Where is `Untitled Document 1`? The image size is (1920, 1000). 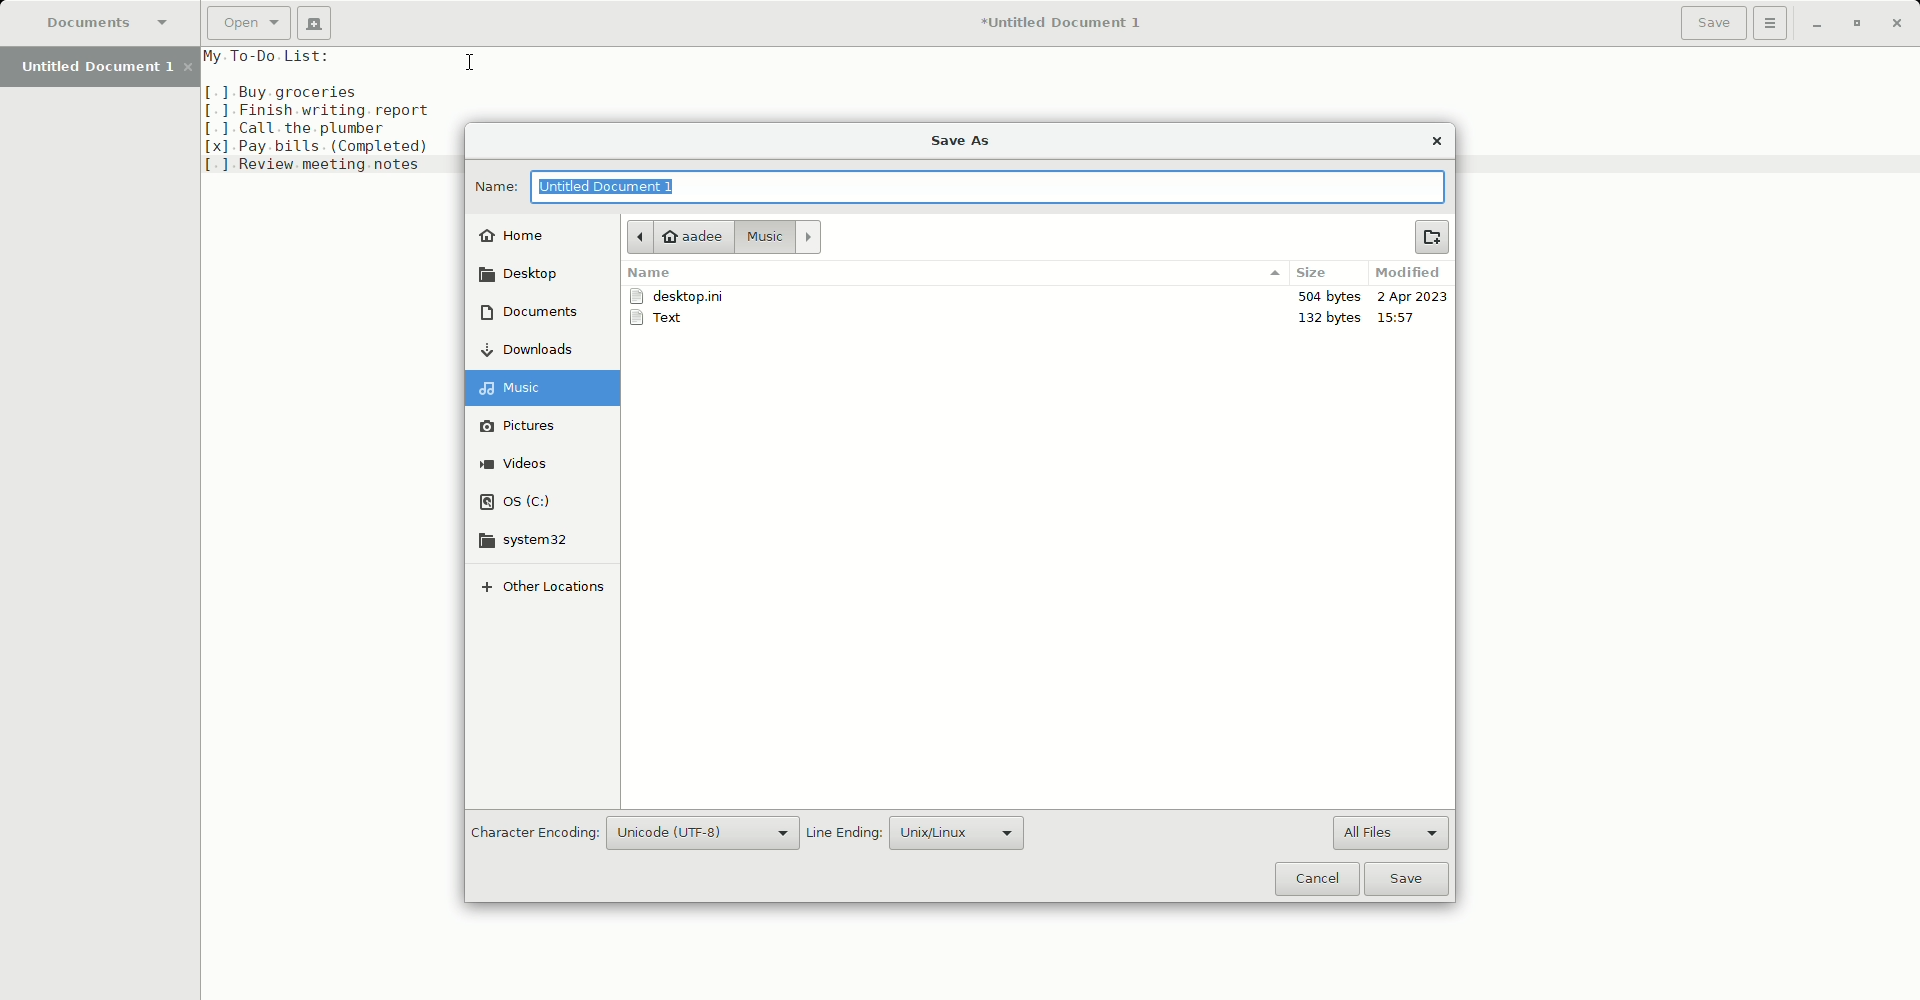 Untitled Document 1 is located at coordinates (631, 186).